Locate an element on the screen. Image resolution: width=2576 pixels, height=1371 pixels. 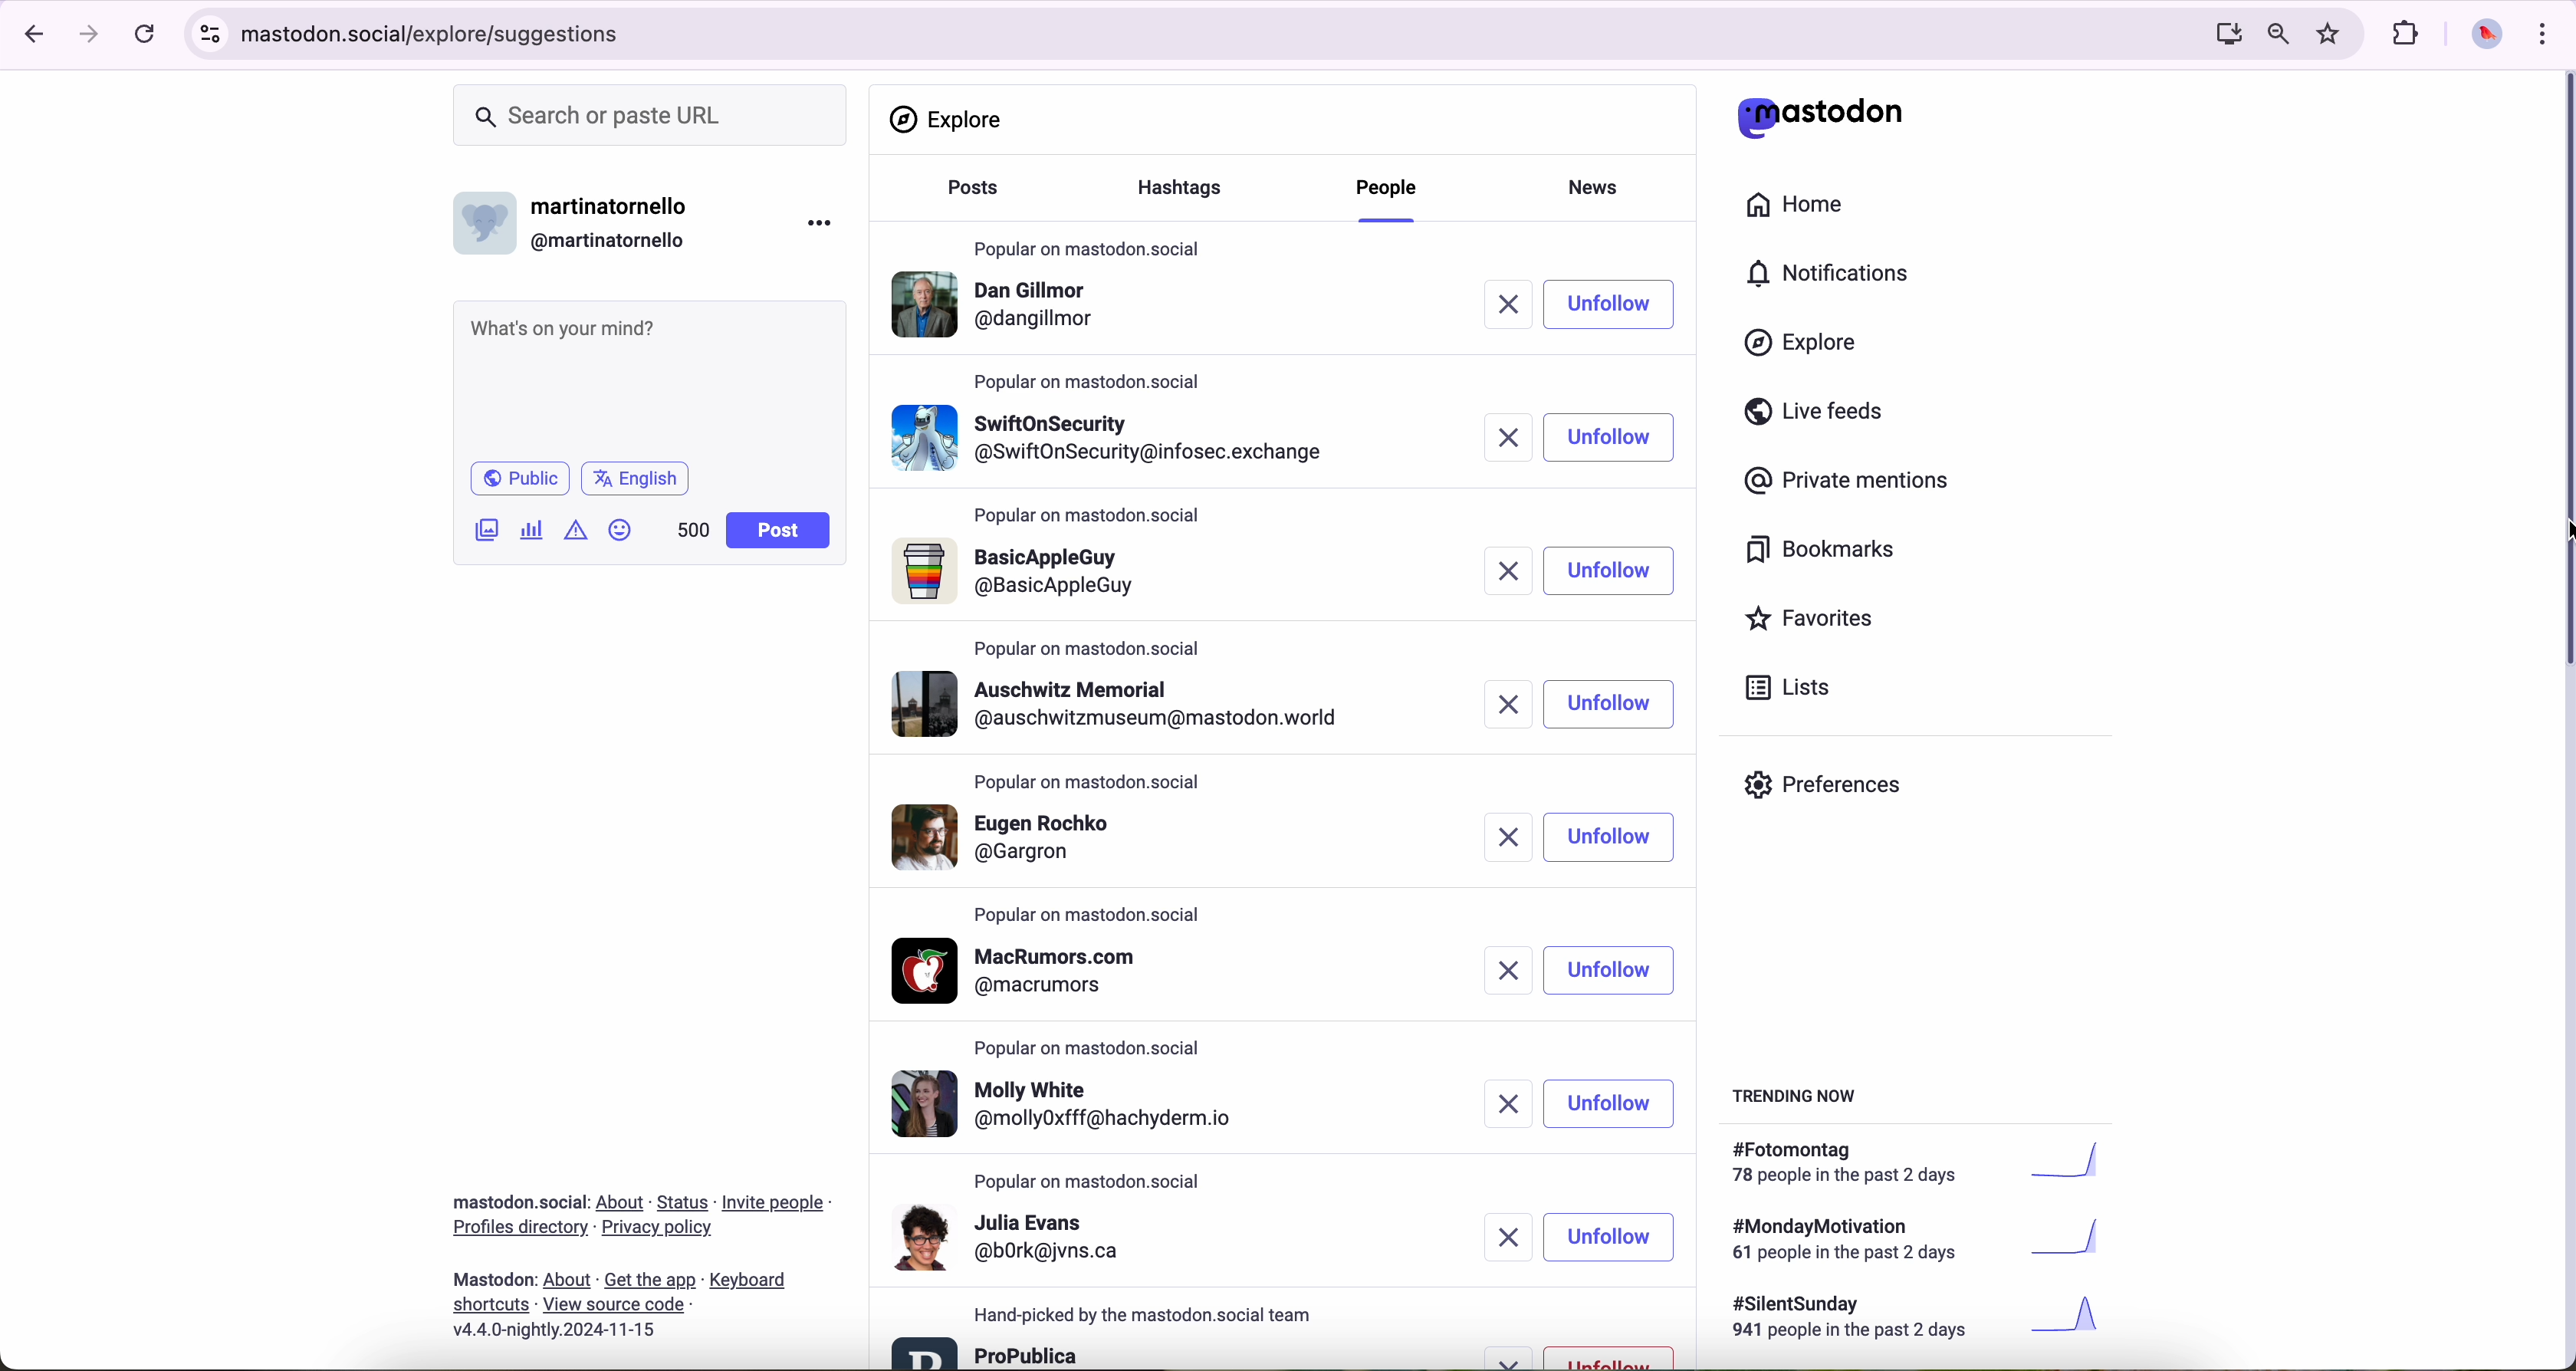
popular on mastodon.social is located at coordinates (1088, 244).